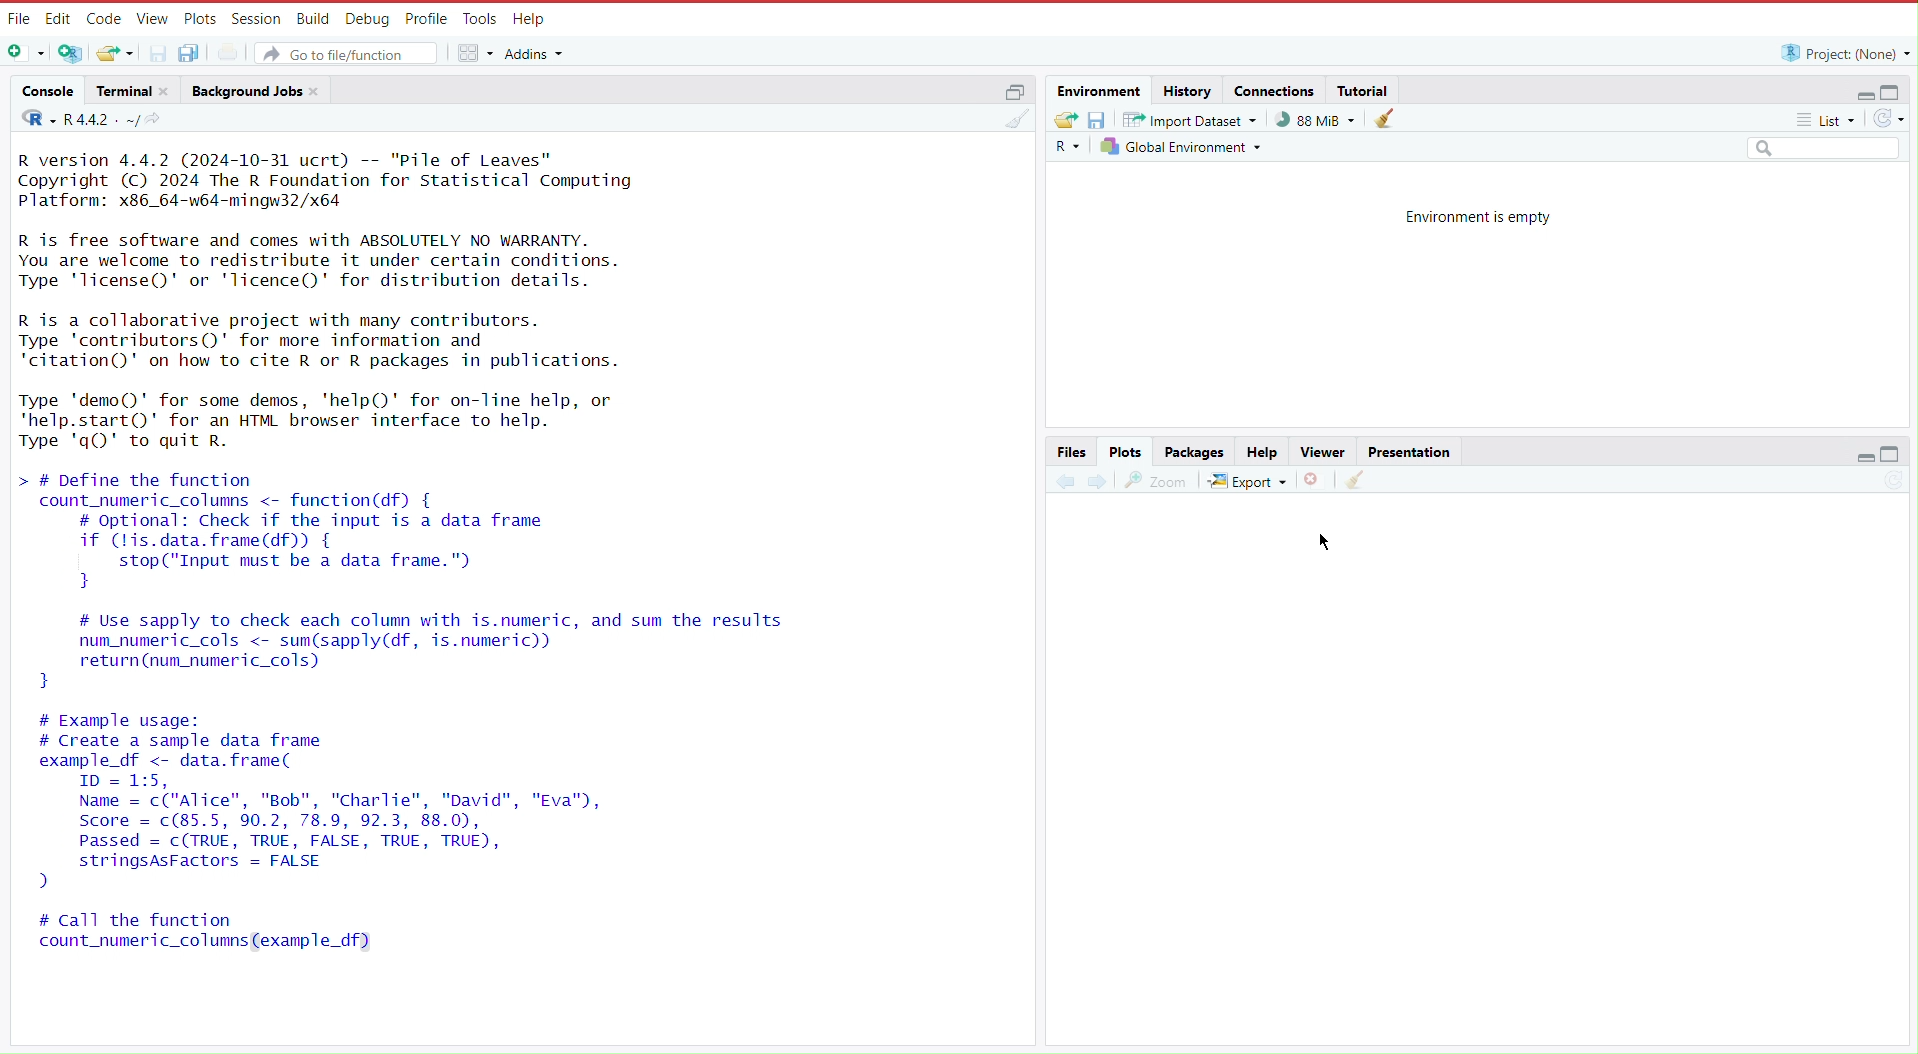 Image resolution: width=1918 pixels, height=1054 pixels. What do you see at coordinates (18, 19) in the screenshot?
I see `File` at bounding box center [18, 19].